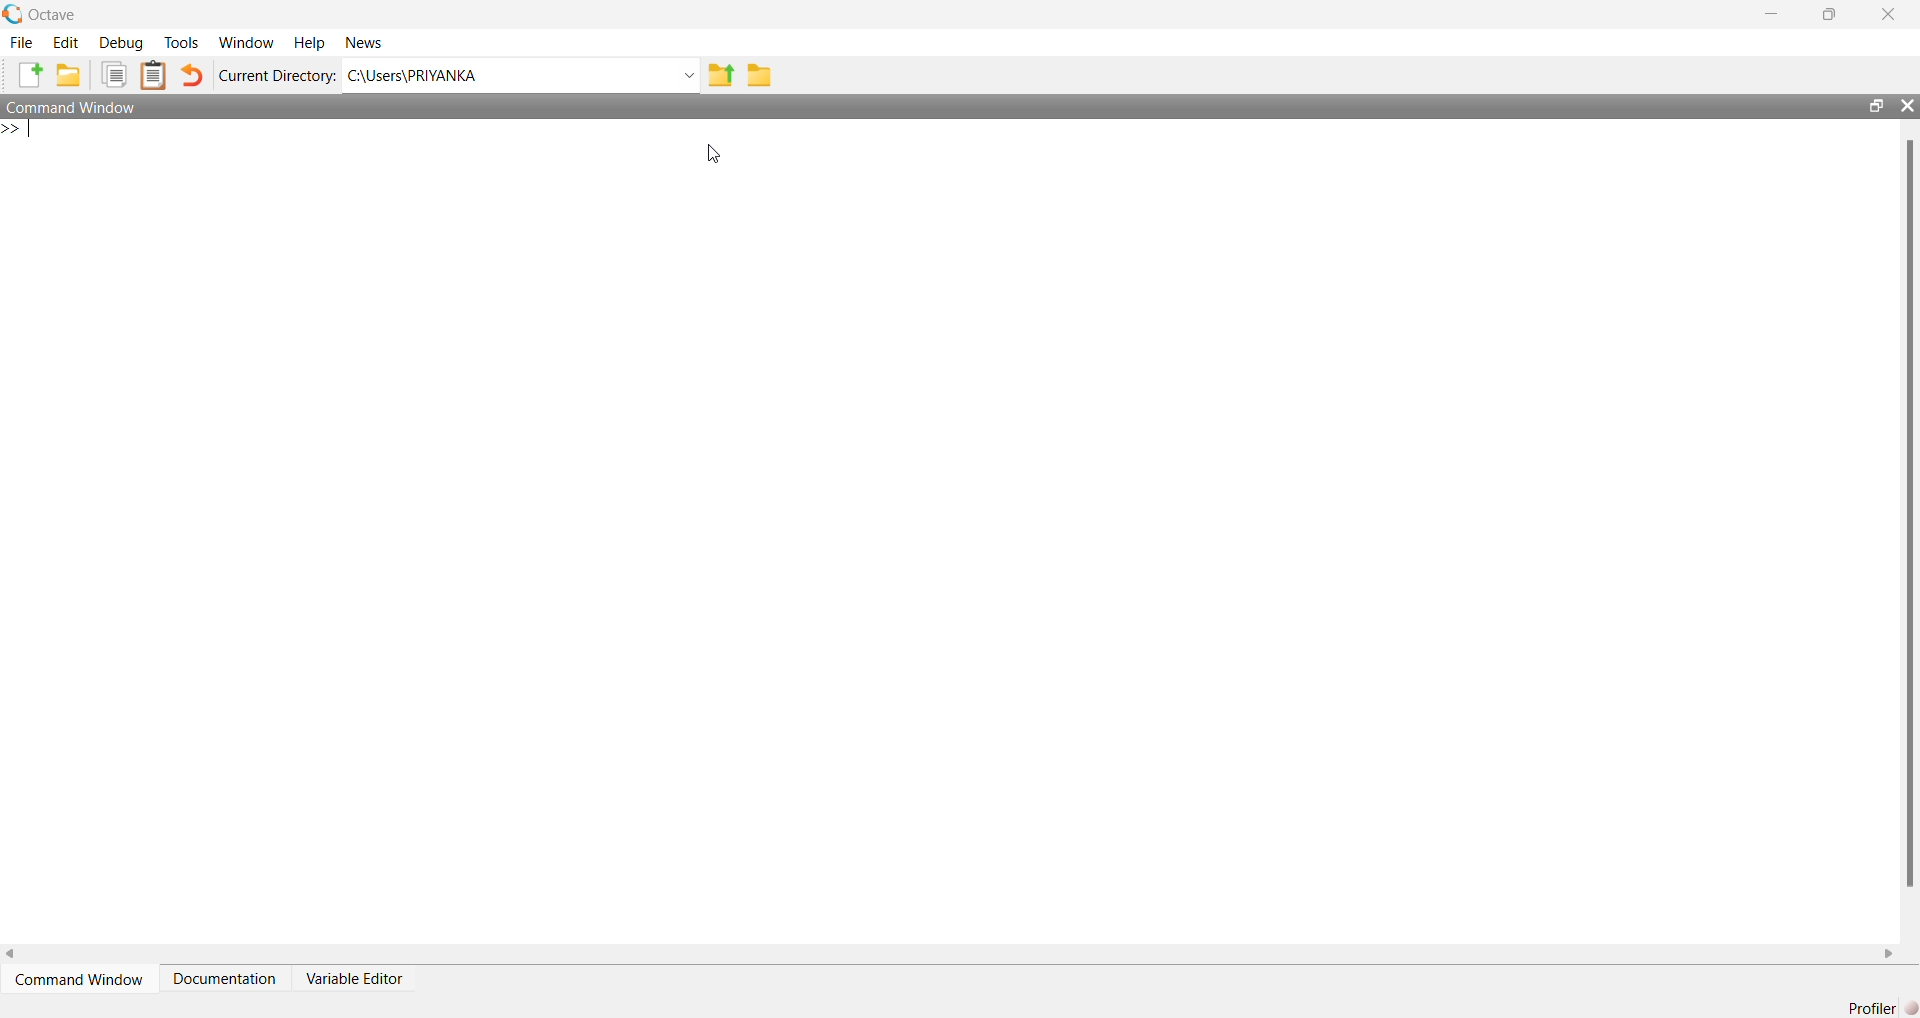 The image size is (1920, 1018). I want to click on browse directories, so click(760, 74).